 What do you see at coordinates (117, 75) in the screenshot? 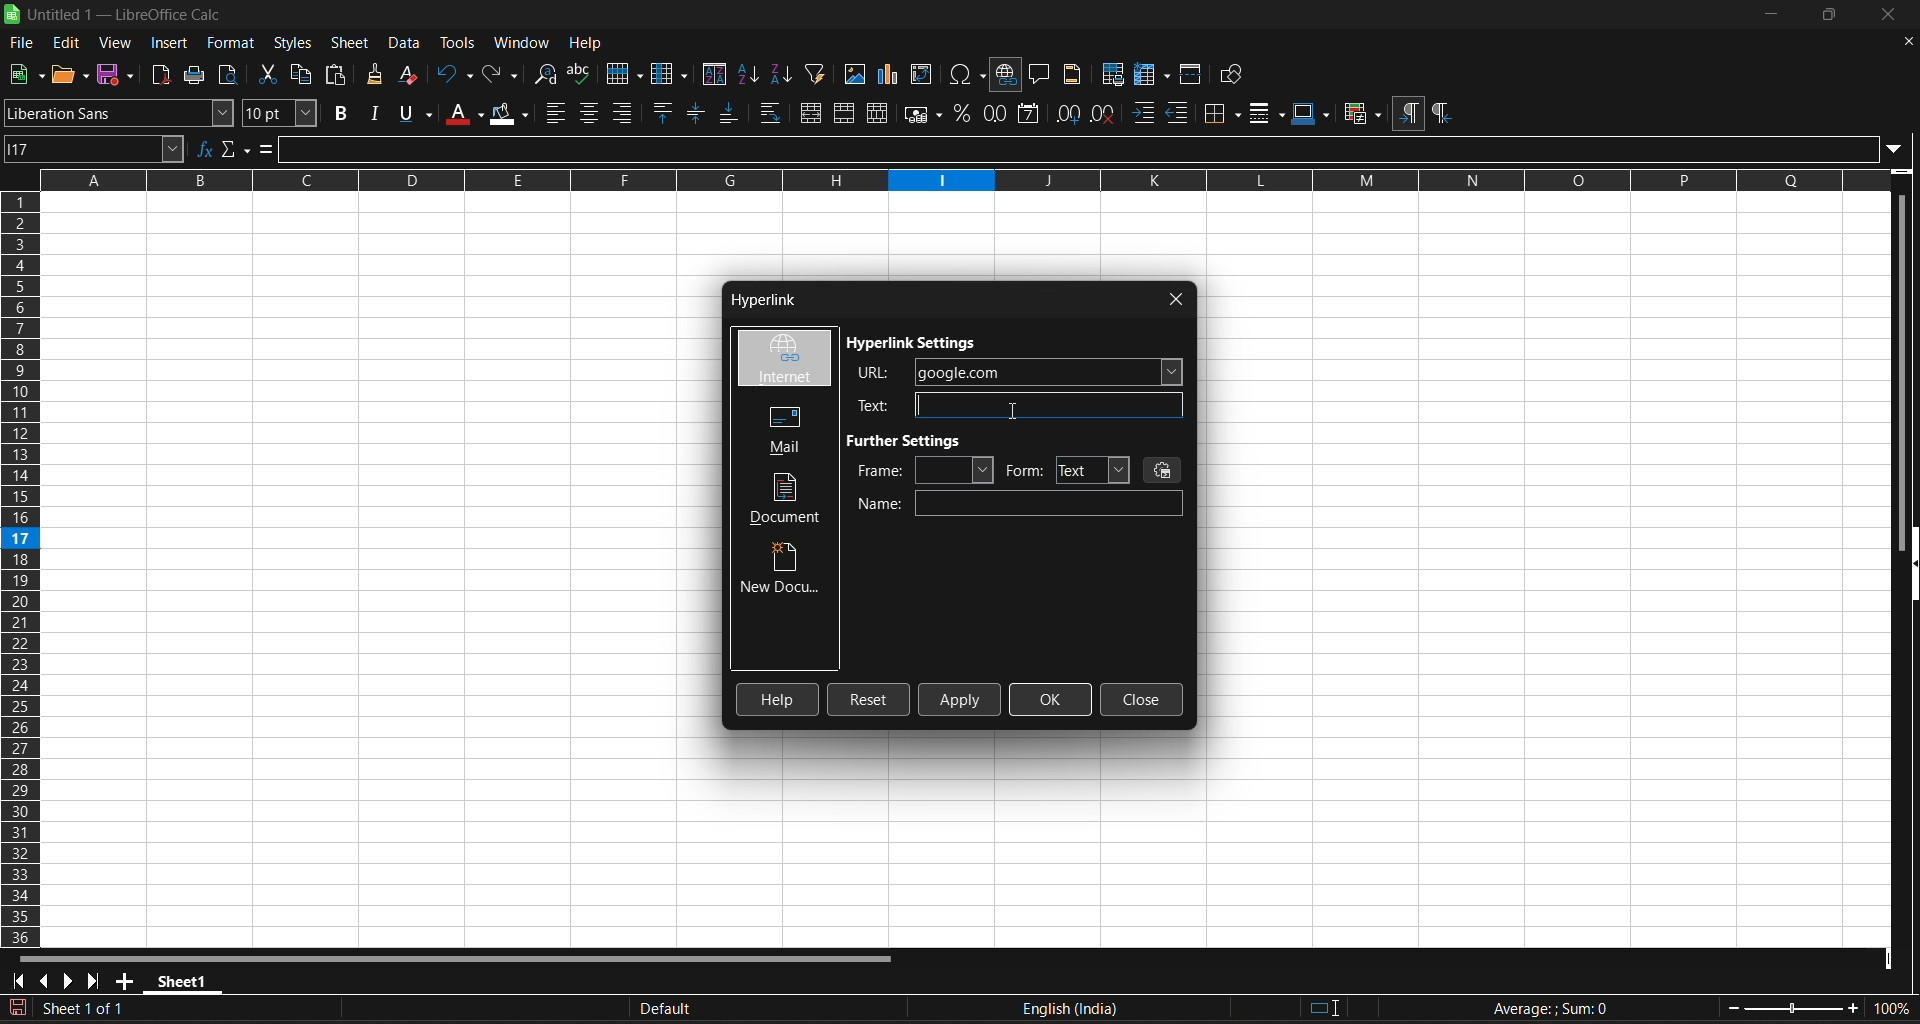
I see `save` at bounding box center [117, 75].